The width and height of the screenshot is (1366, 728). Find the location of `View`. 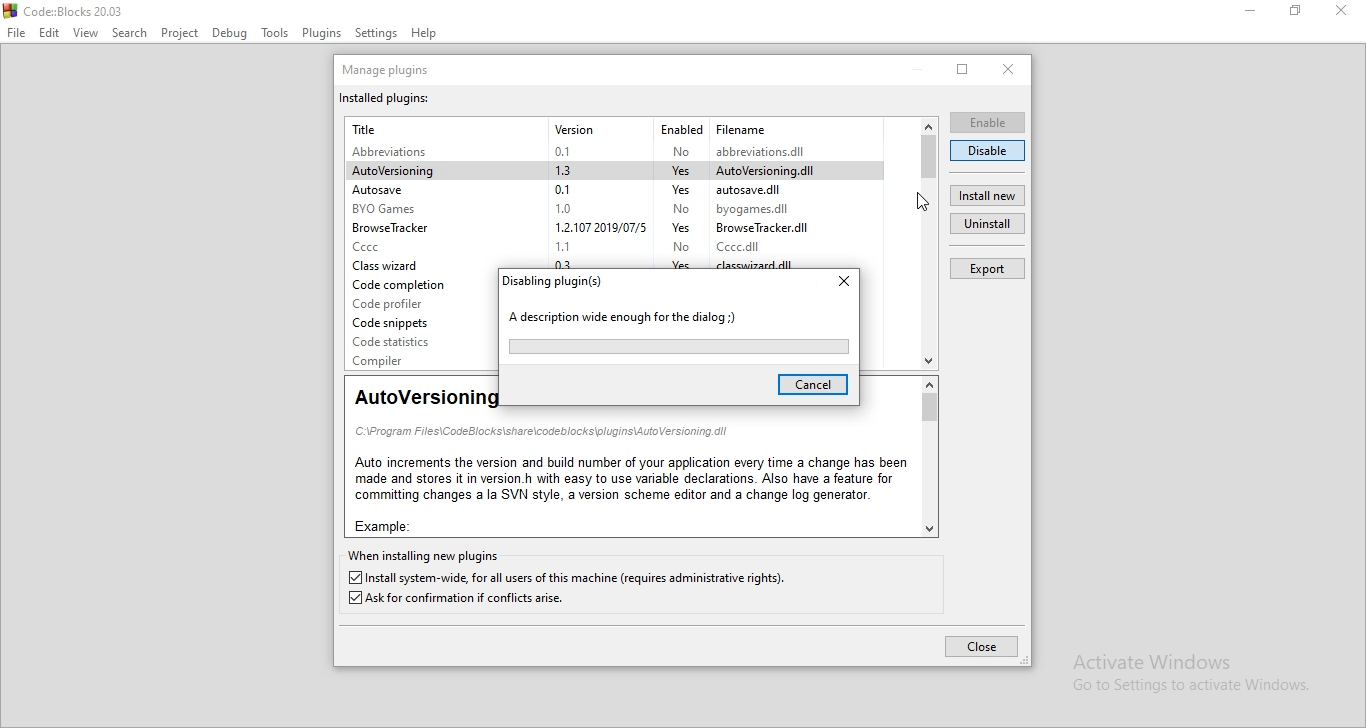

View is located at coordinates (85, 33).